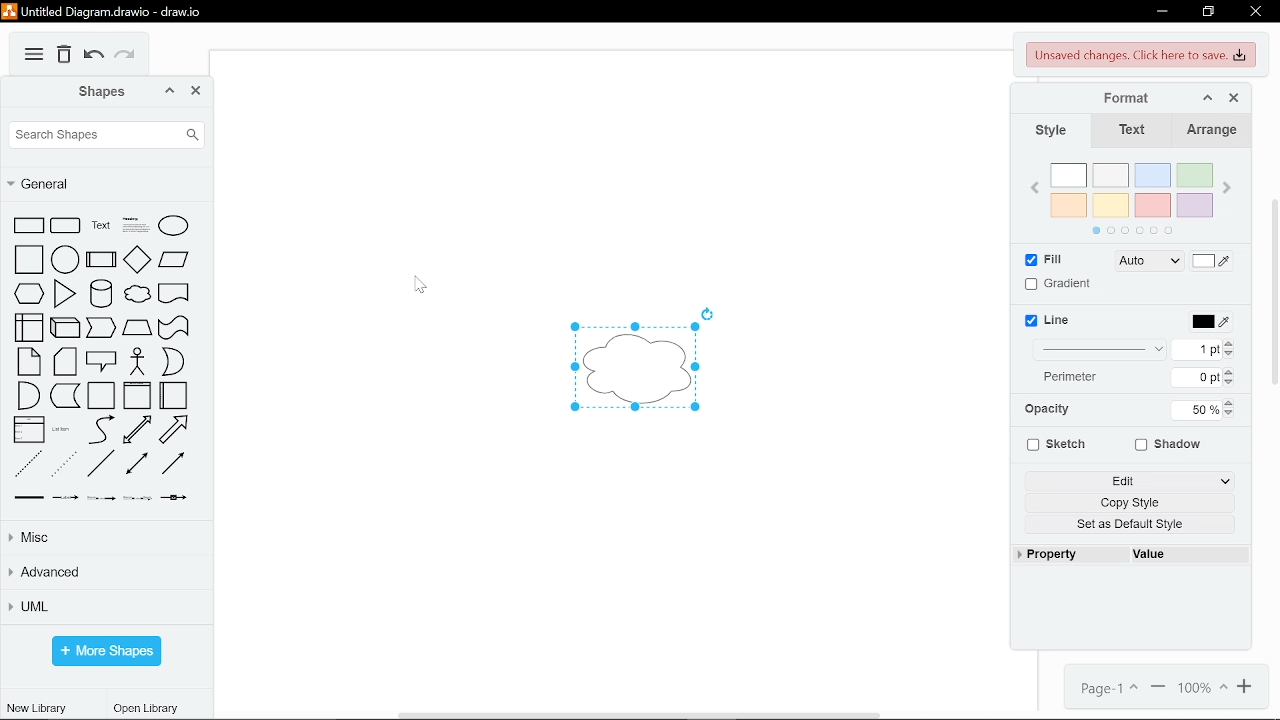  I want to click on circular rectangle, so click(66, 227).